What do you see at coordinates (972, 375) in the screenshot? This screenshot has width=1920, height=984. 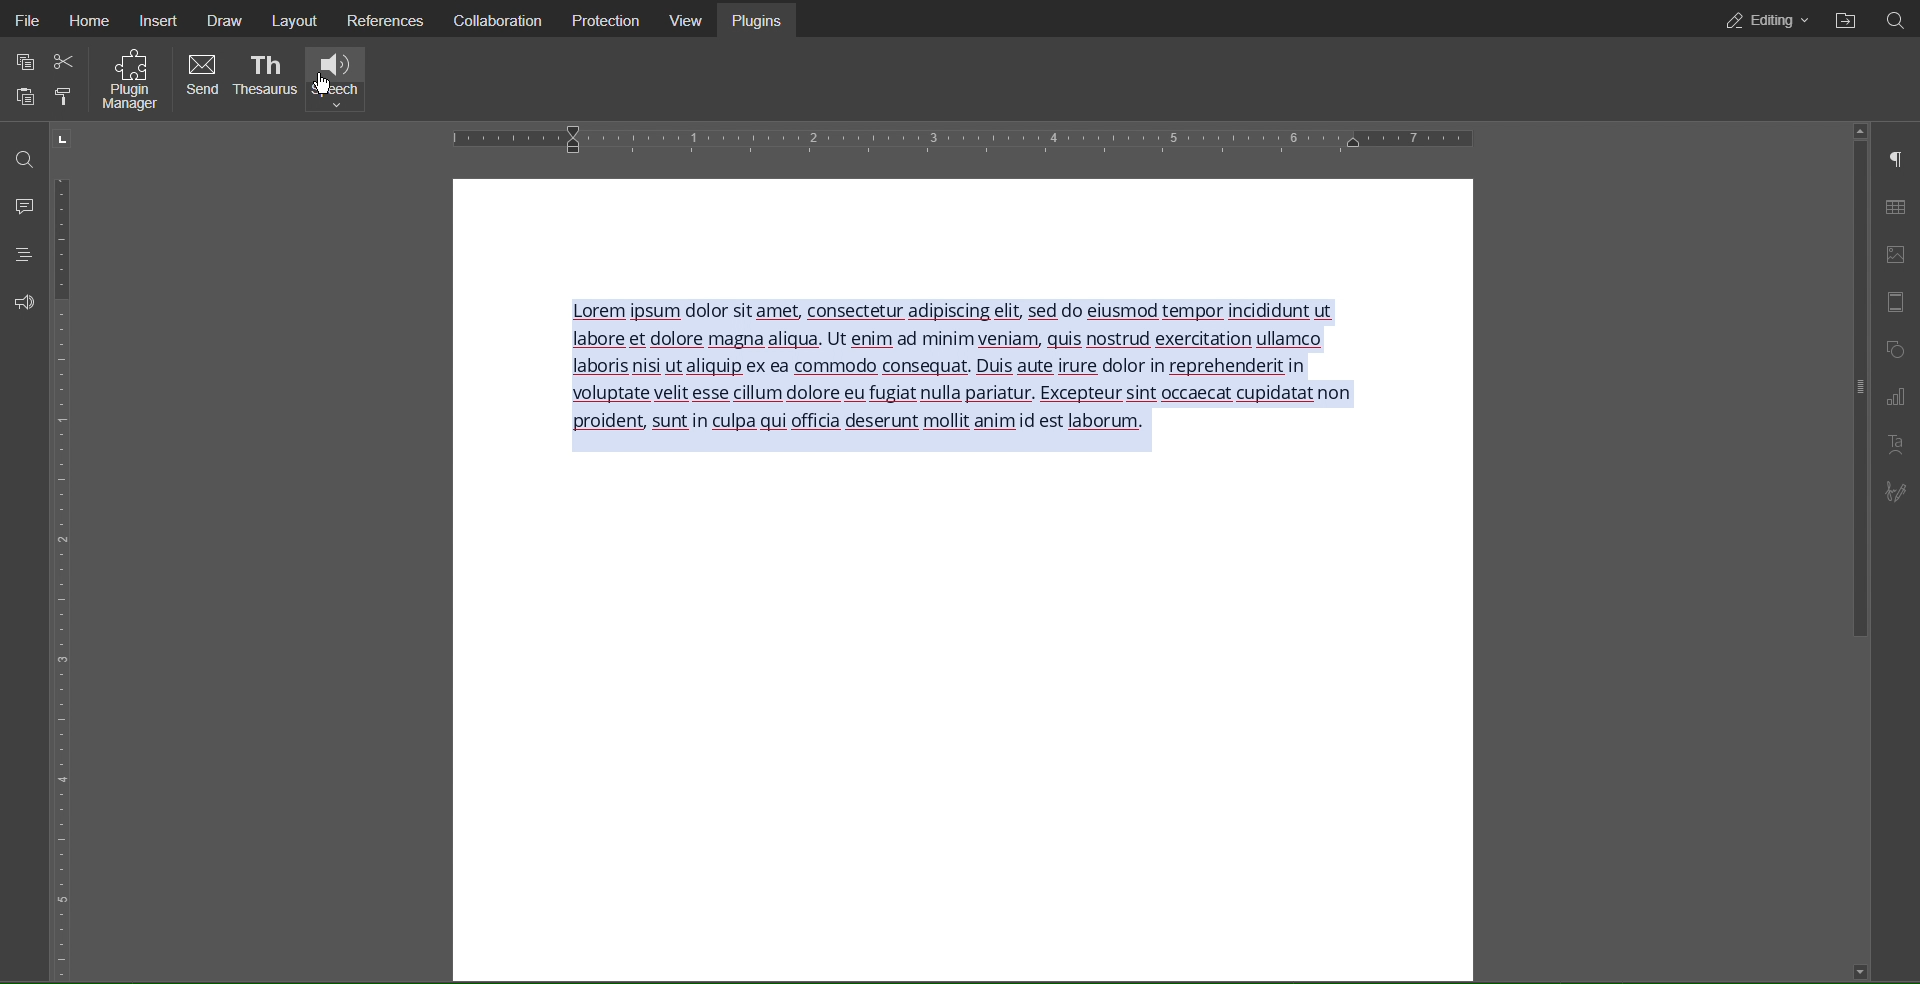 I see `Lorem ipsum dolor sit amet ... Selected Paragrapgh` at bounding box center [972, 375].